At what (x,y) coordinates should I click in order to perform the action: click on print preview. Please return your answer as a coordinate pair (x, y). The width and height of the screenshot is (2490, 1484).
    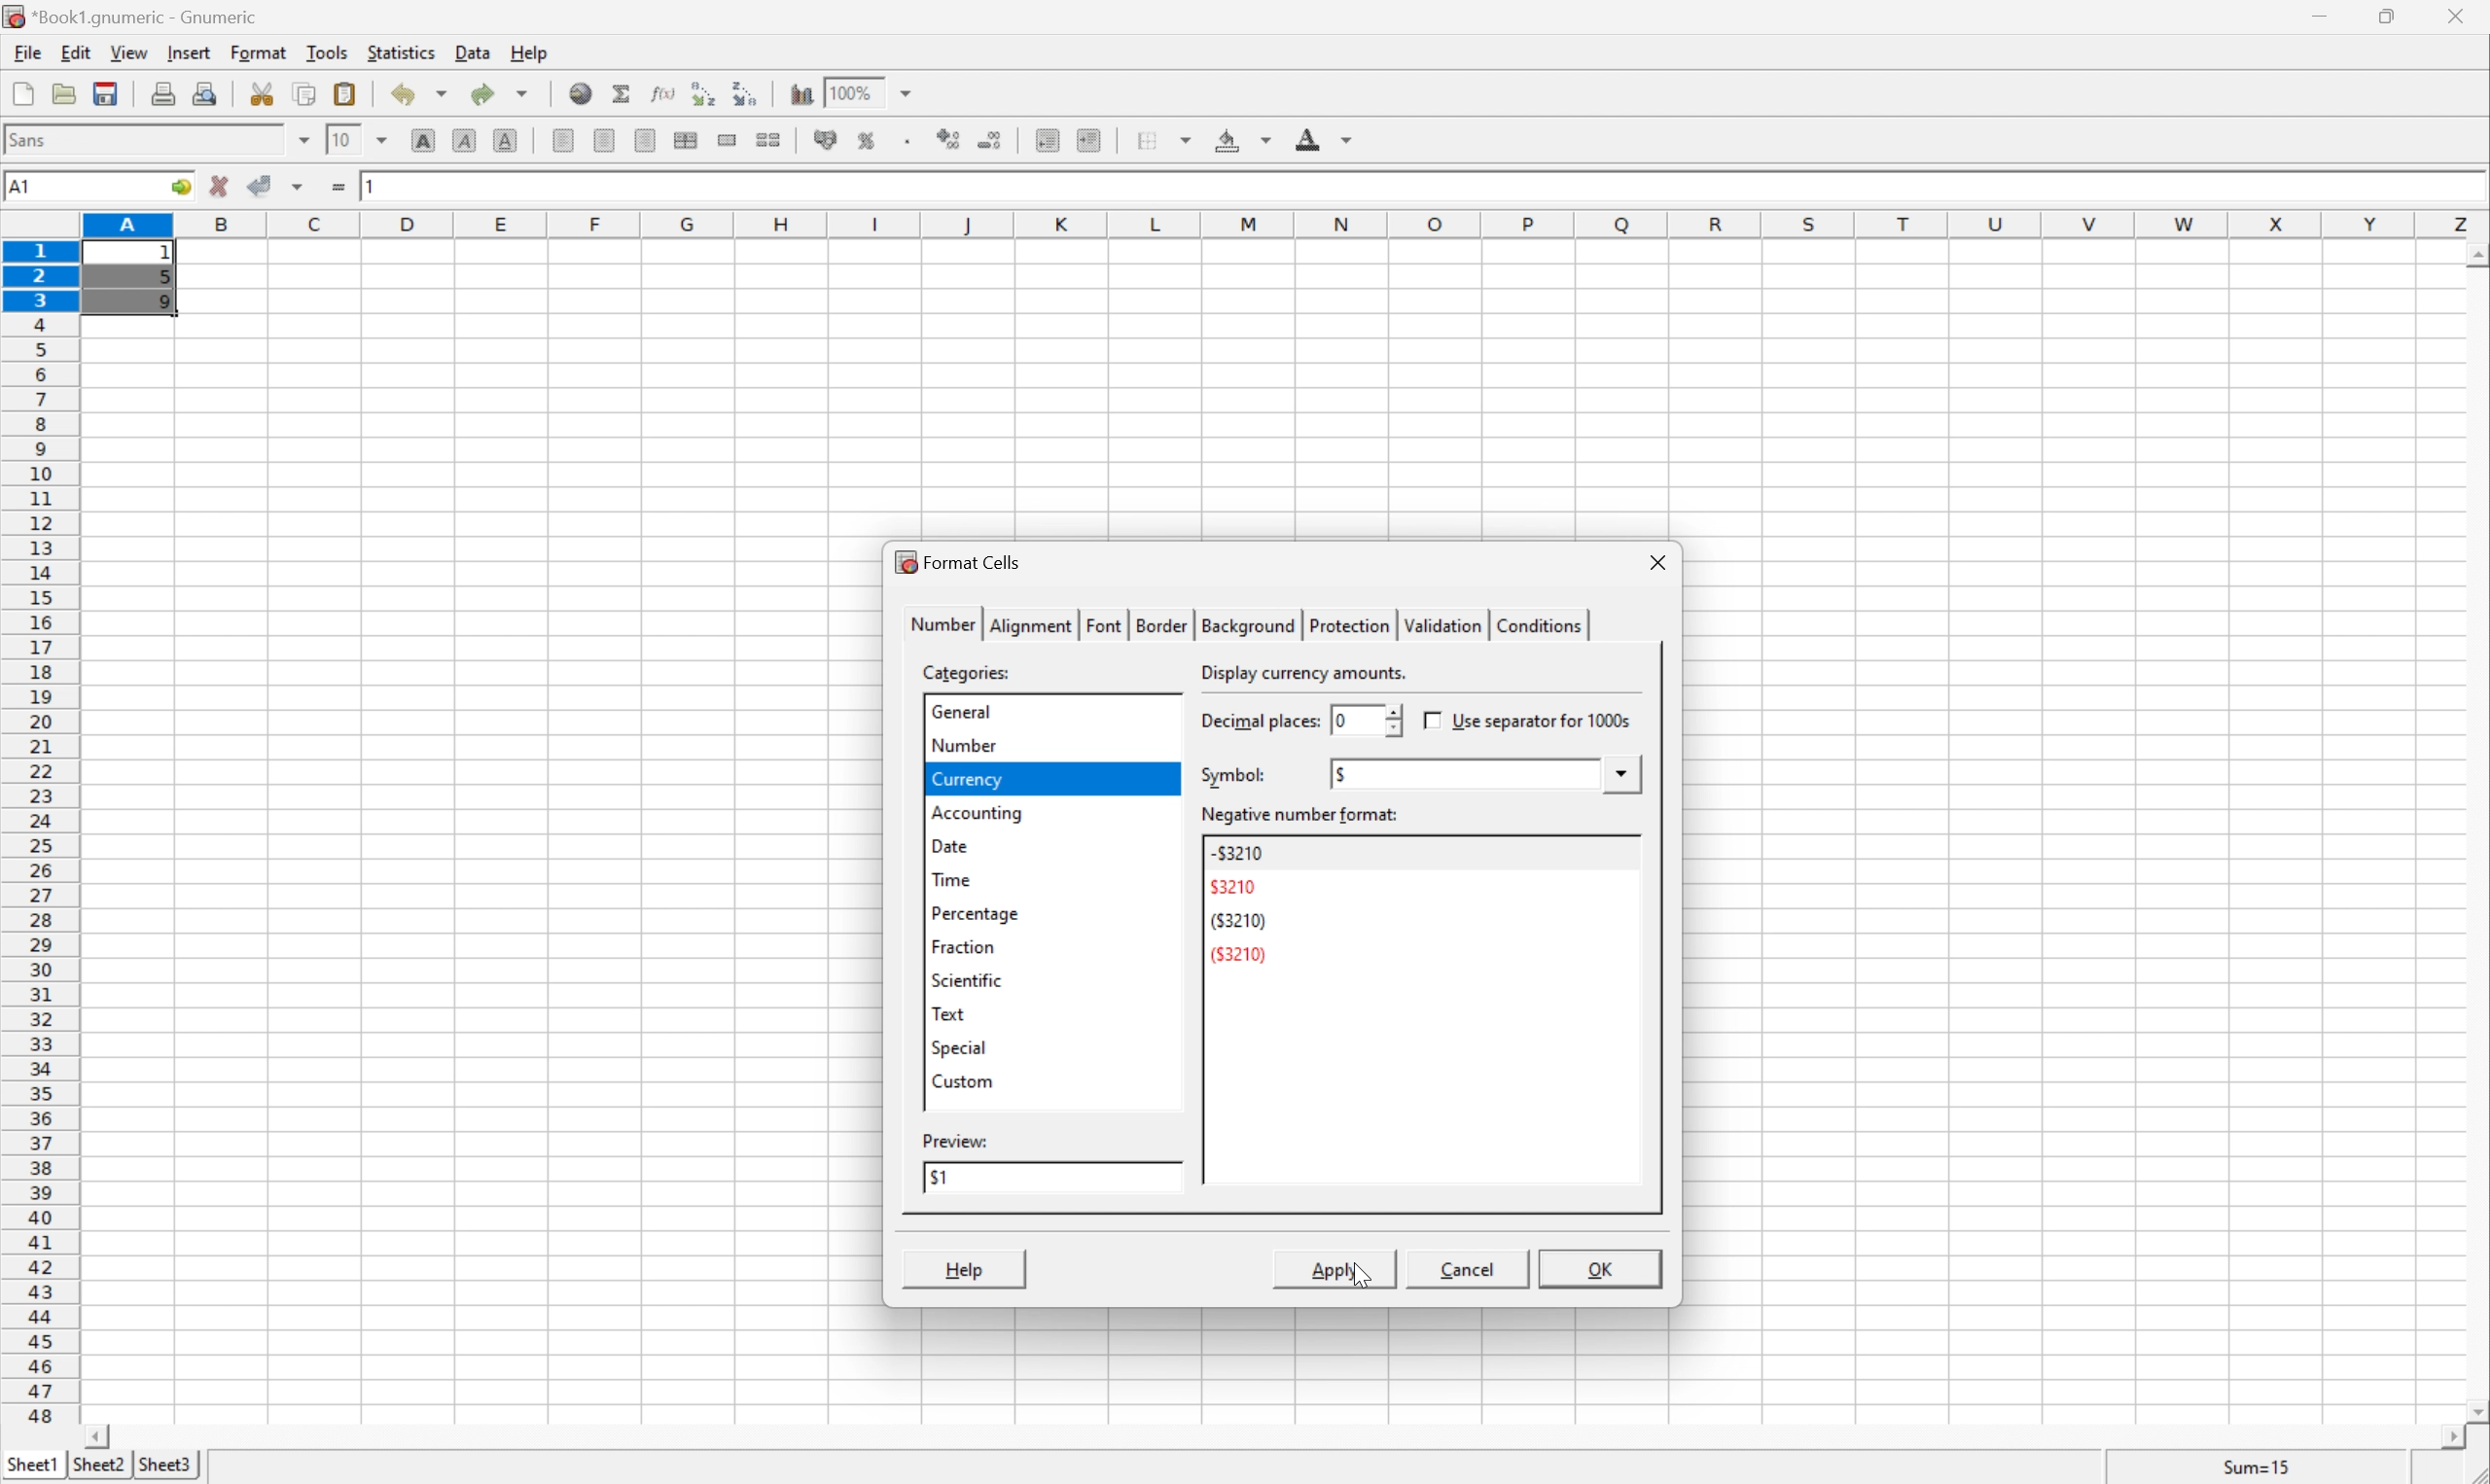
    Looking at the image, I should click on (204, 91).